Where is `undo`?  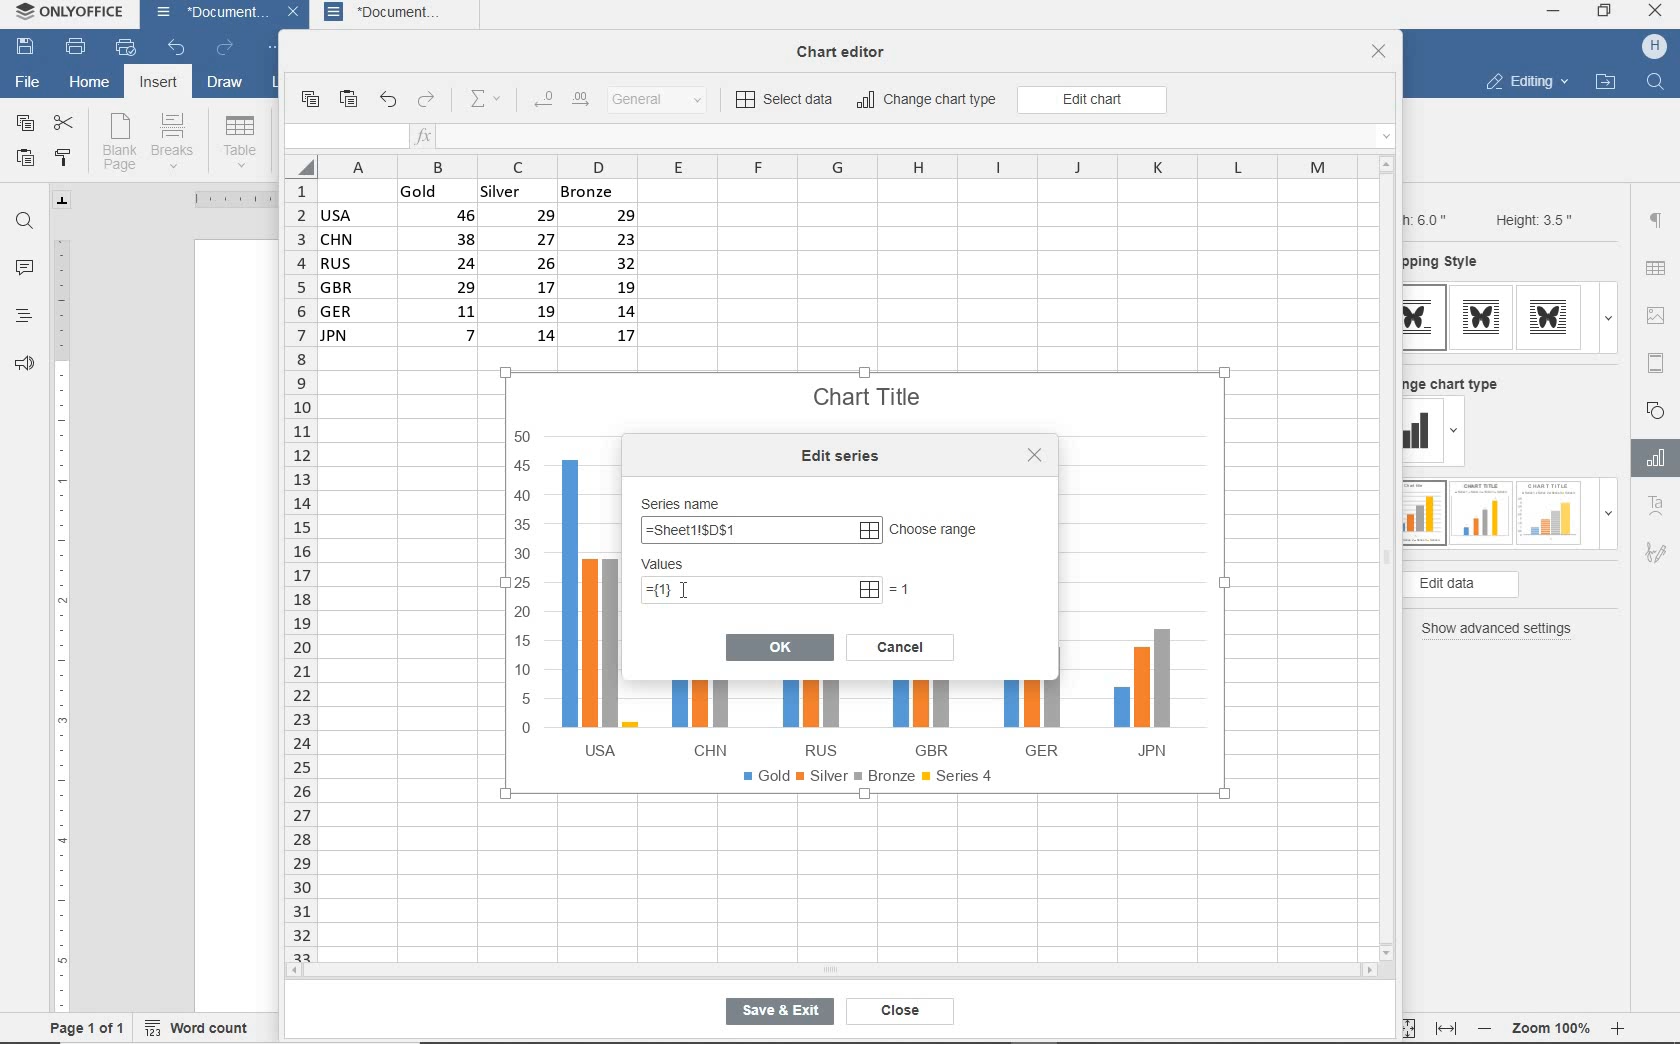 undo is located at coordinates (387, 101).